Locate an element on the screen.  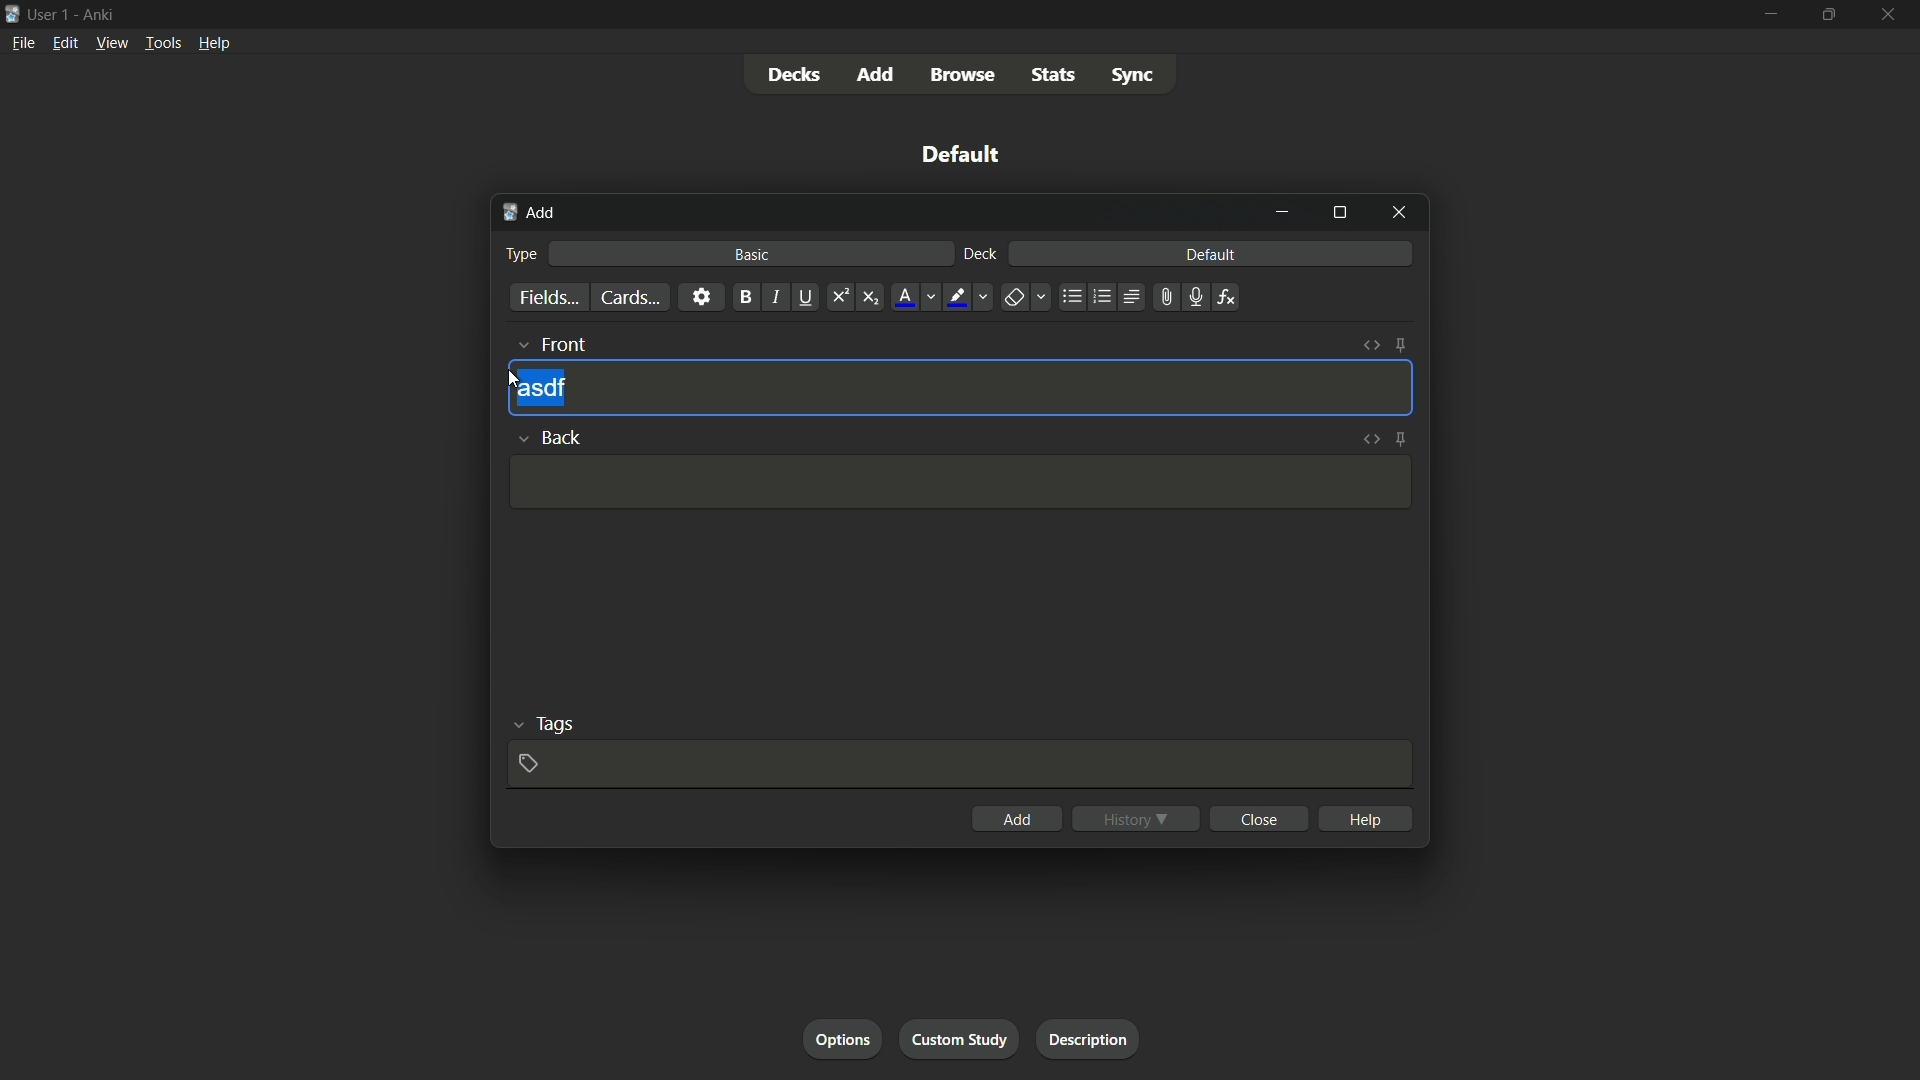
cards is located at coordinates (629, 297).